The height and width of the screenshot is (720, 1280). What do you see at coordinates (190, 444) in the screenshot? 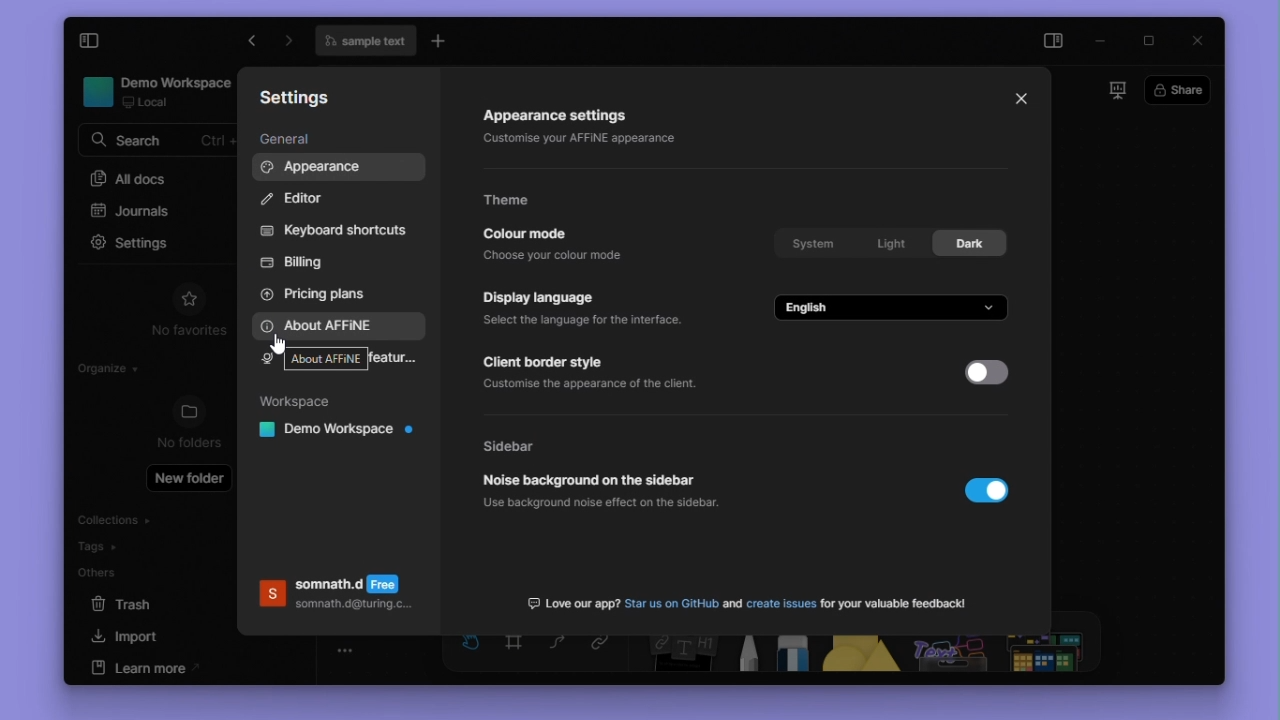
I see `no folders` at bounding box center [190, 444].